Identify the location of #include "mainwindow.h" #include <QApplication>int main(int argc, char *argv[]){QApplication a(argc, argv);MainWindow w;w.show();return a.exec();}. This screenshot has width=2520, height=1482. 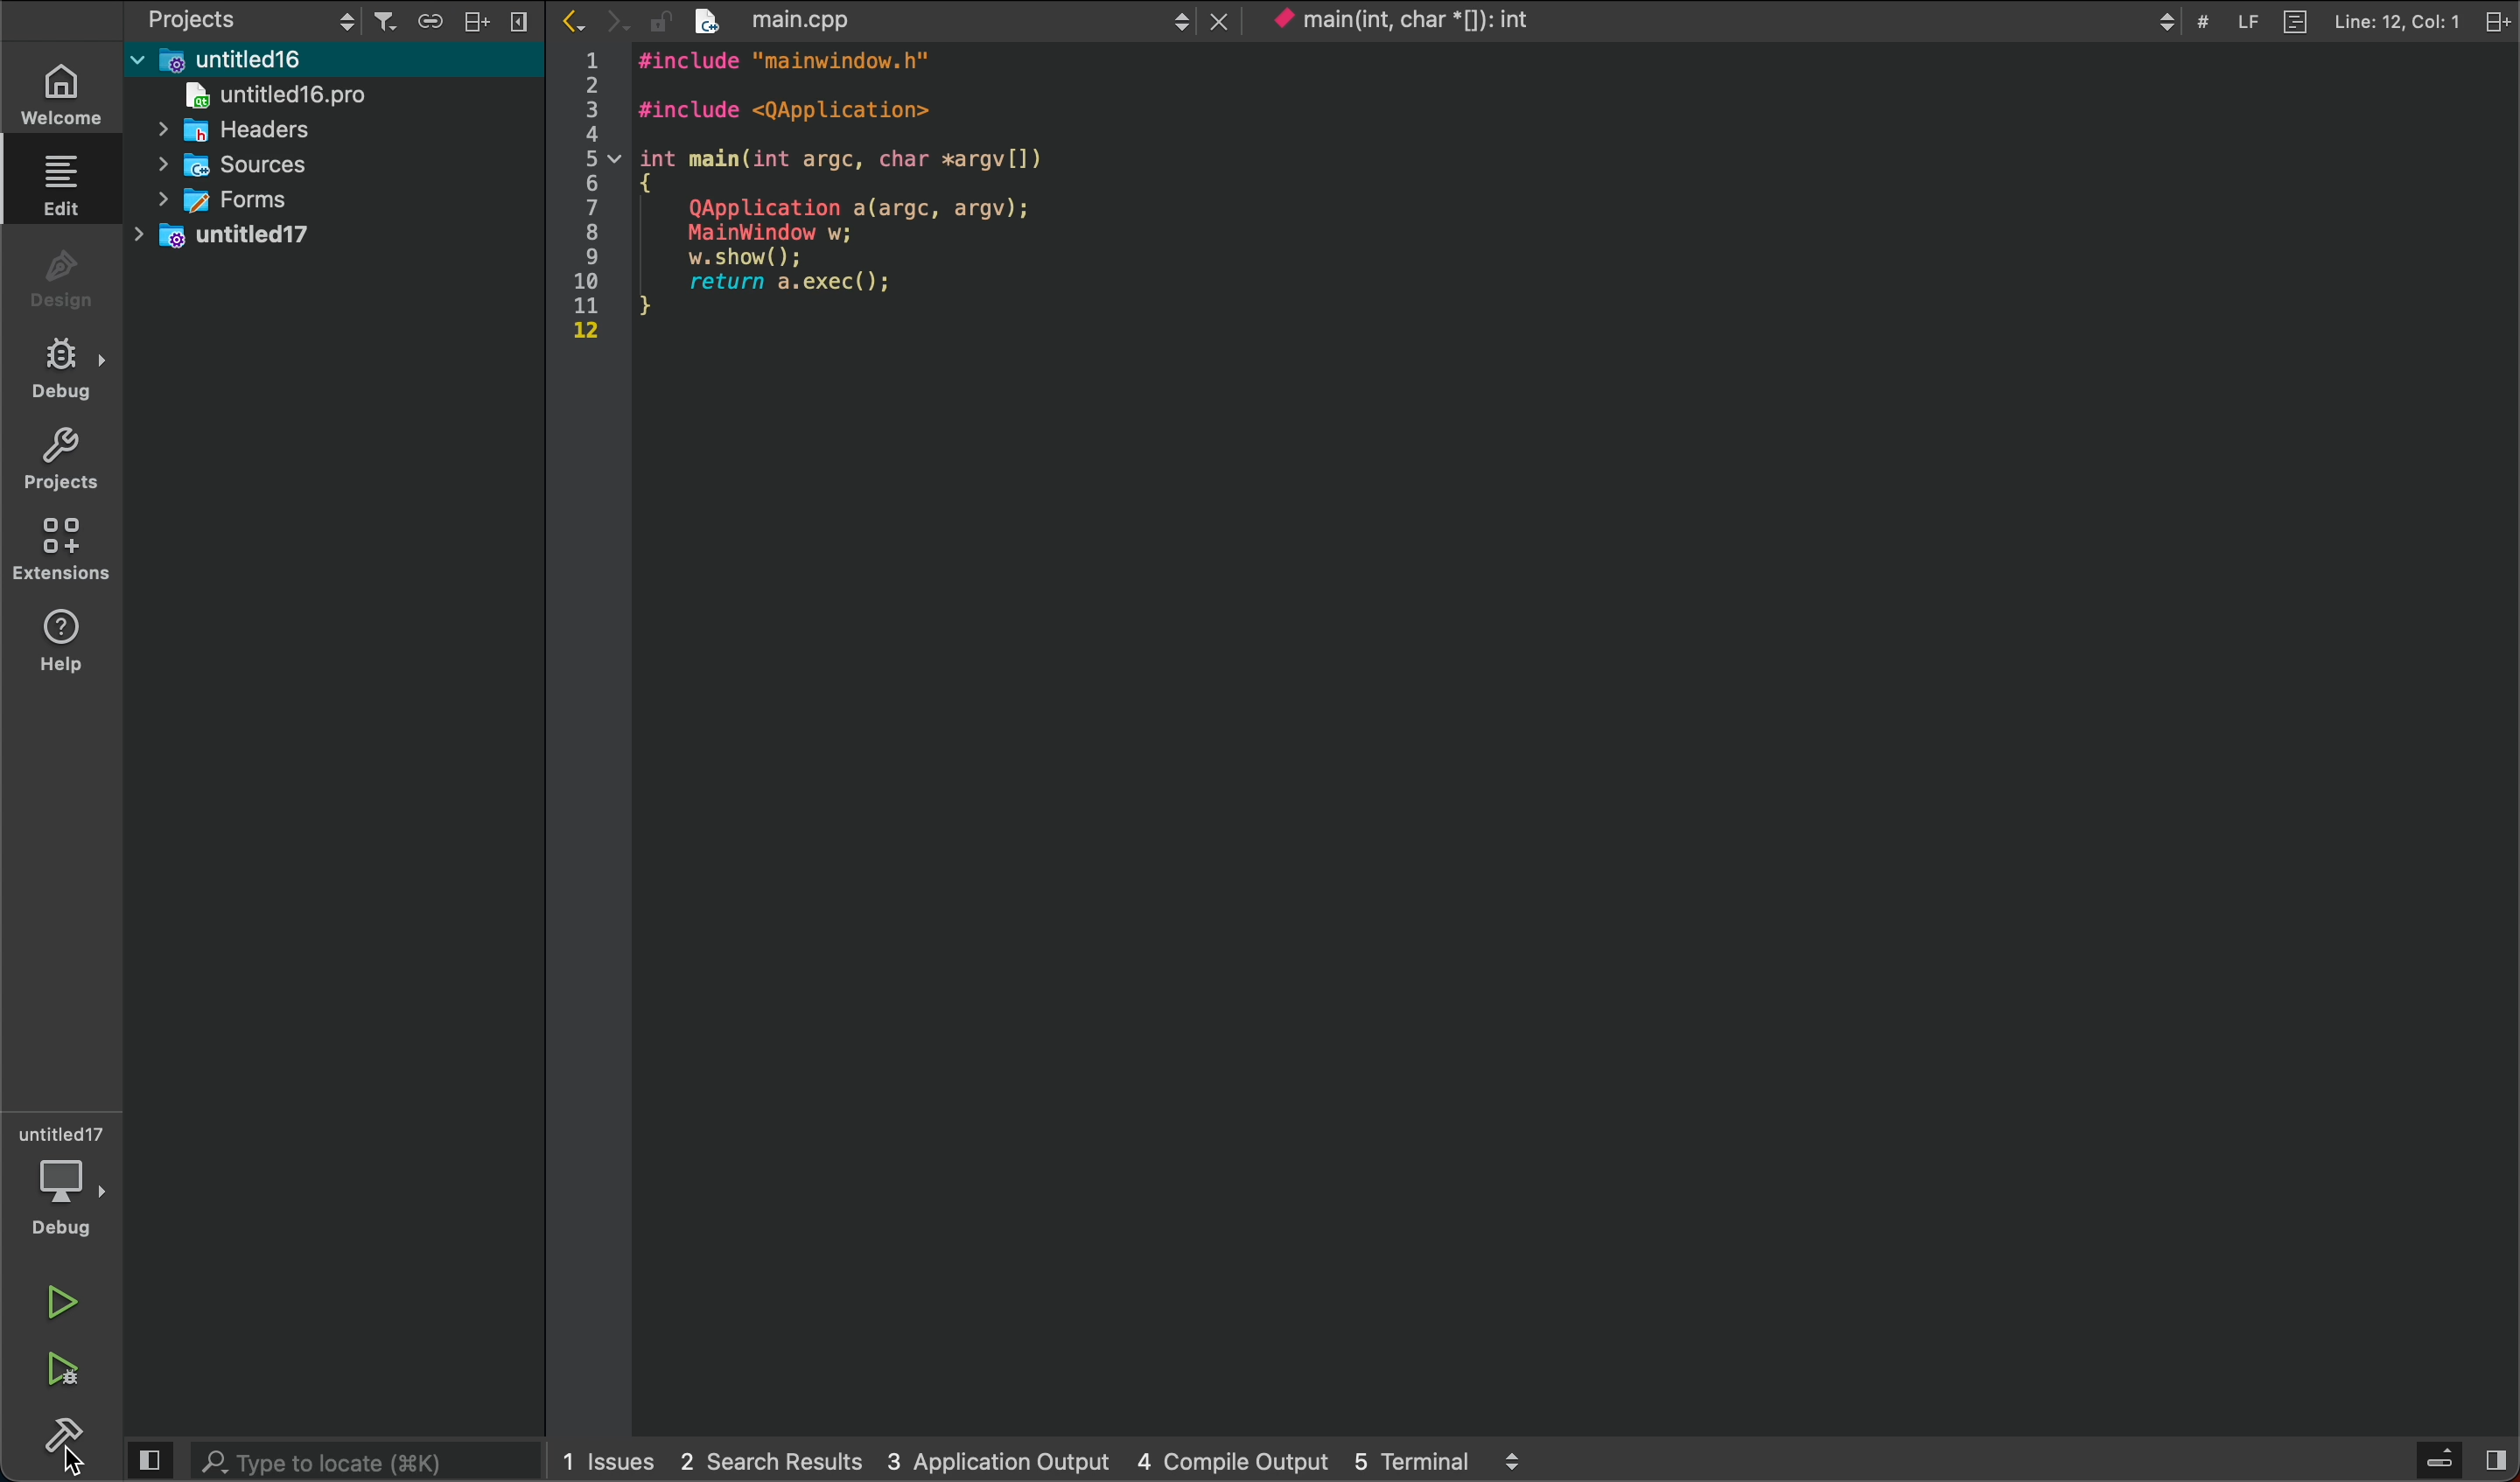
(858, 196).